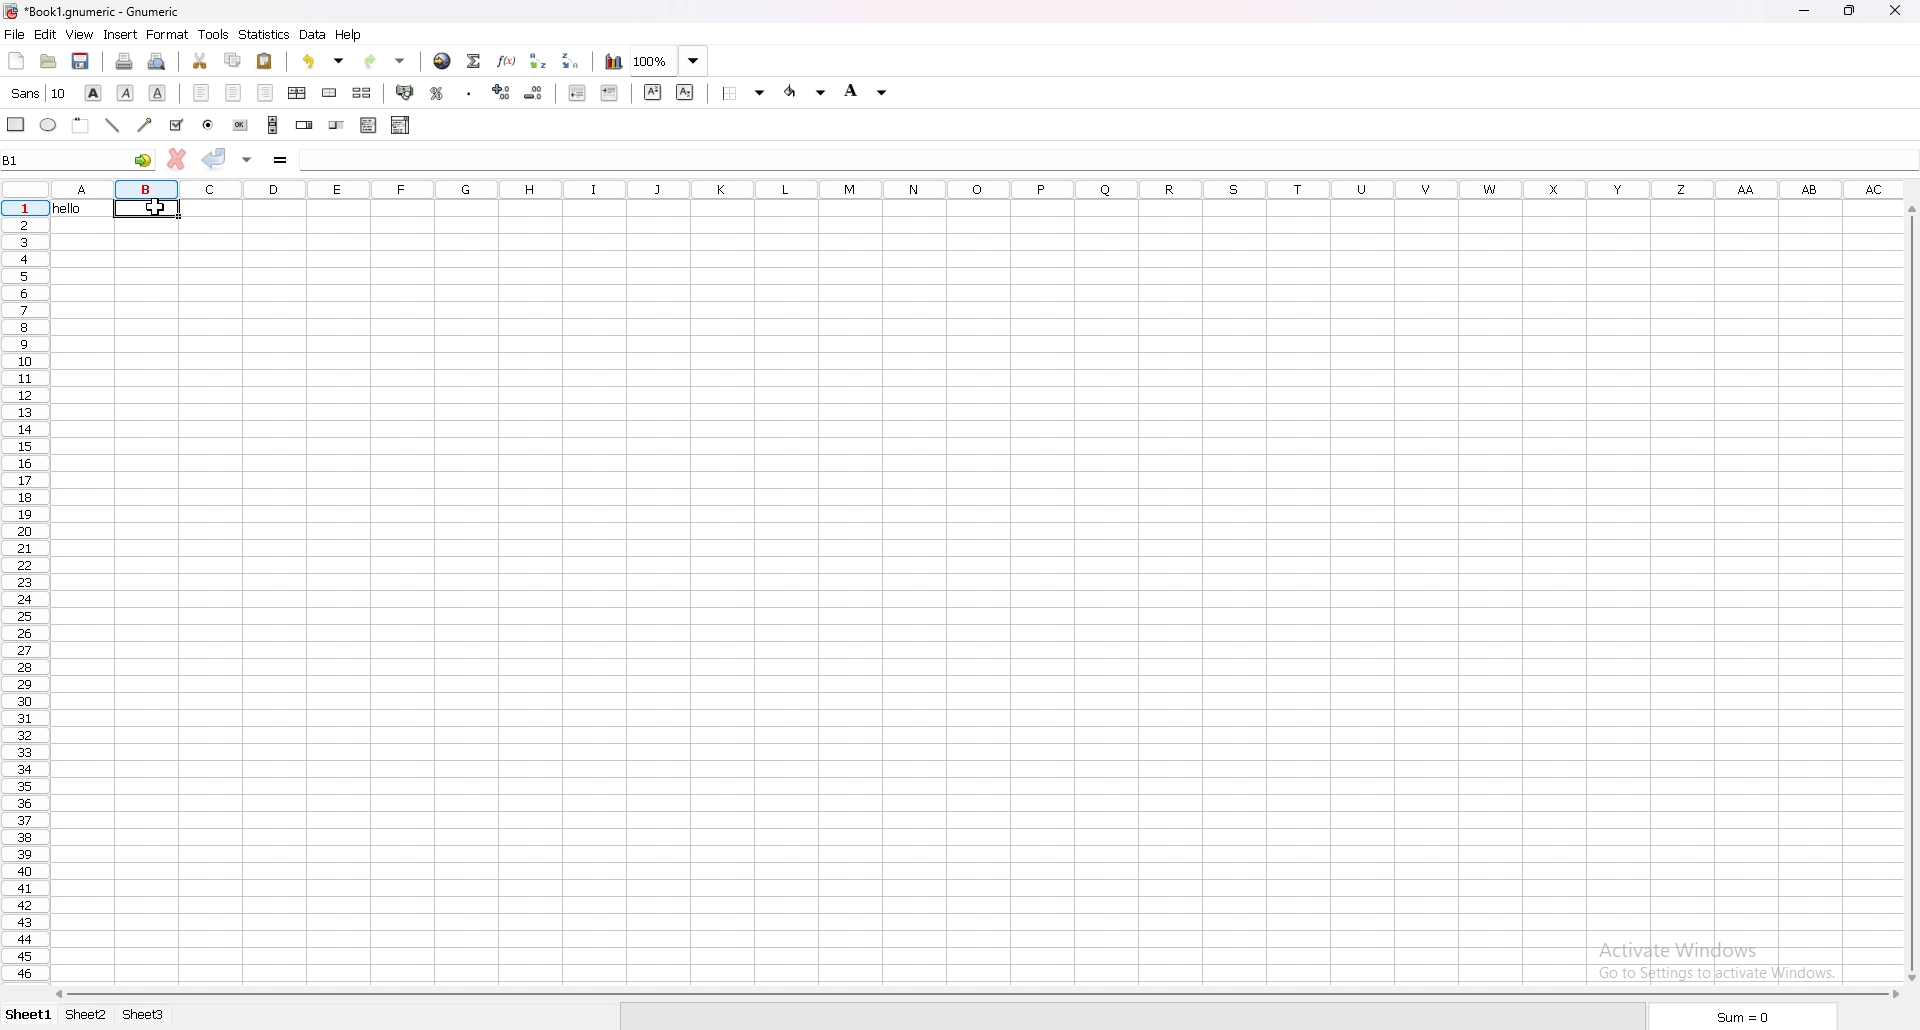  Describe the element at coordinates (1101, 160) in the screenshot. I see `cell input` at that location.